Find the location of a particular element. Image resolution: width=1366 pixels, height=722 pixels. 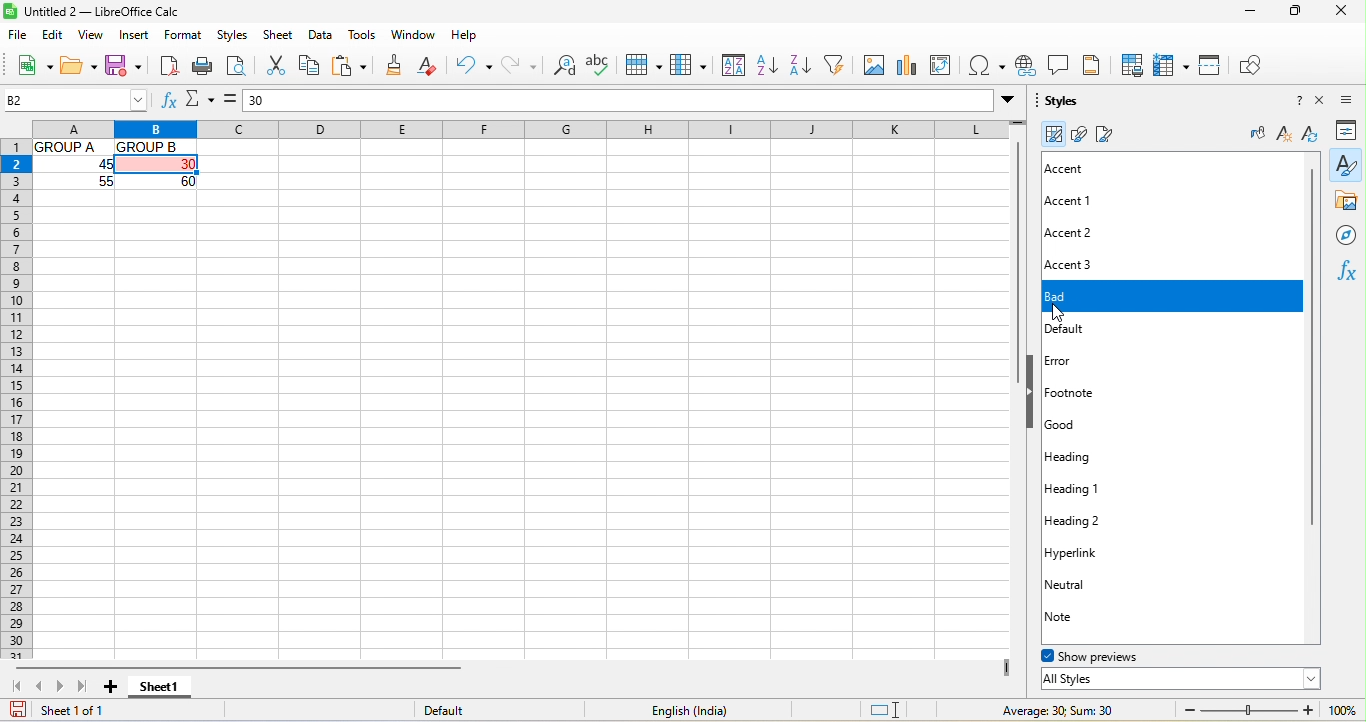

show previews is located at coordinates (1109, 655).